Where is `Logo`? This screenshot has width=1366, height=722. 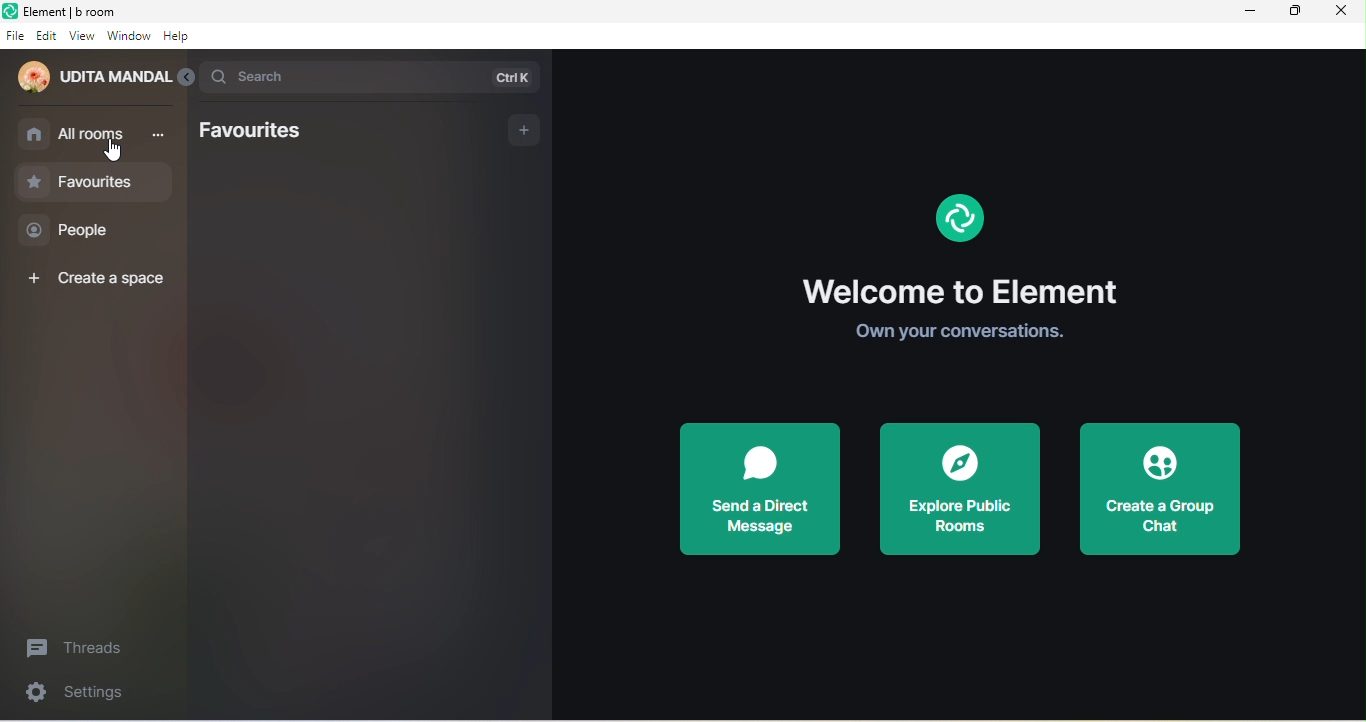 Logo is located at coordinates (966, 217).